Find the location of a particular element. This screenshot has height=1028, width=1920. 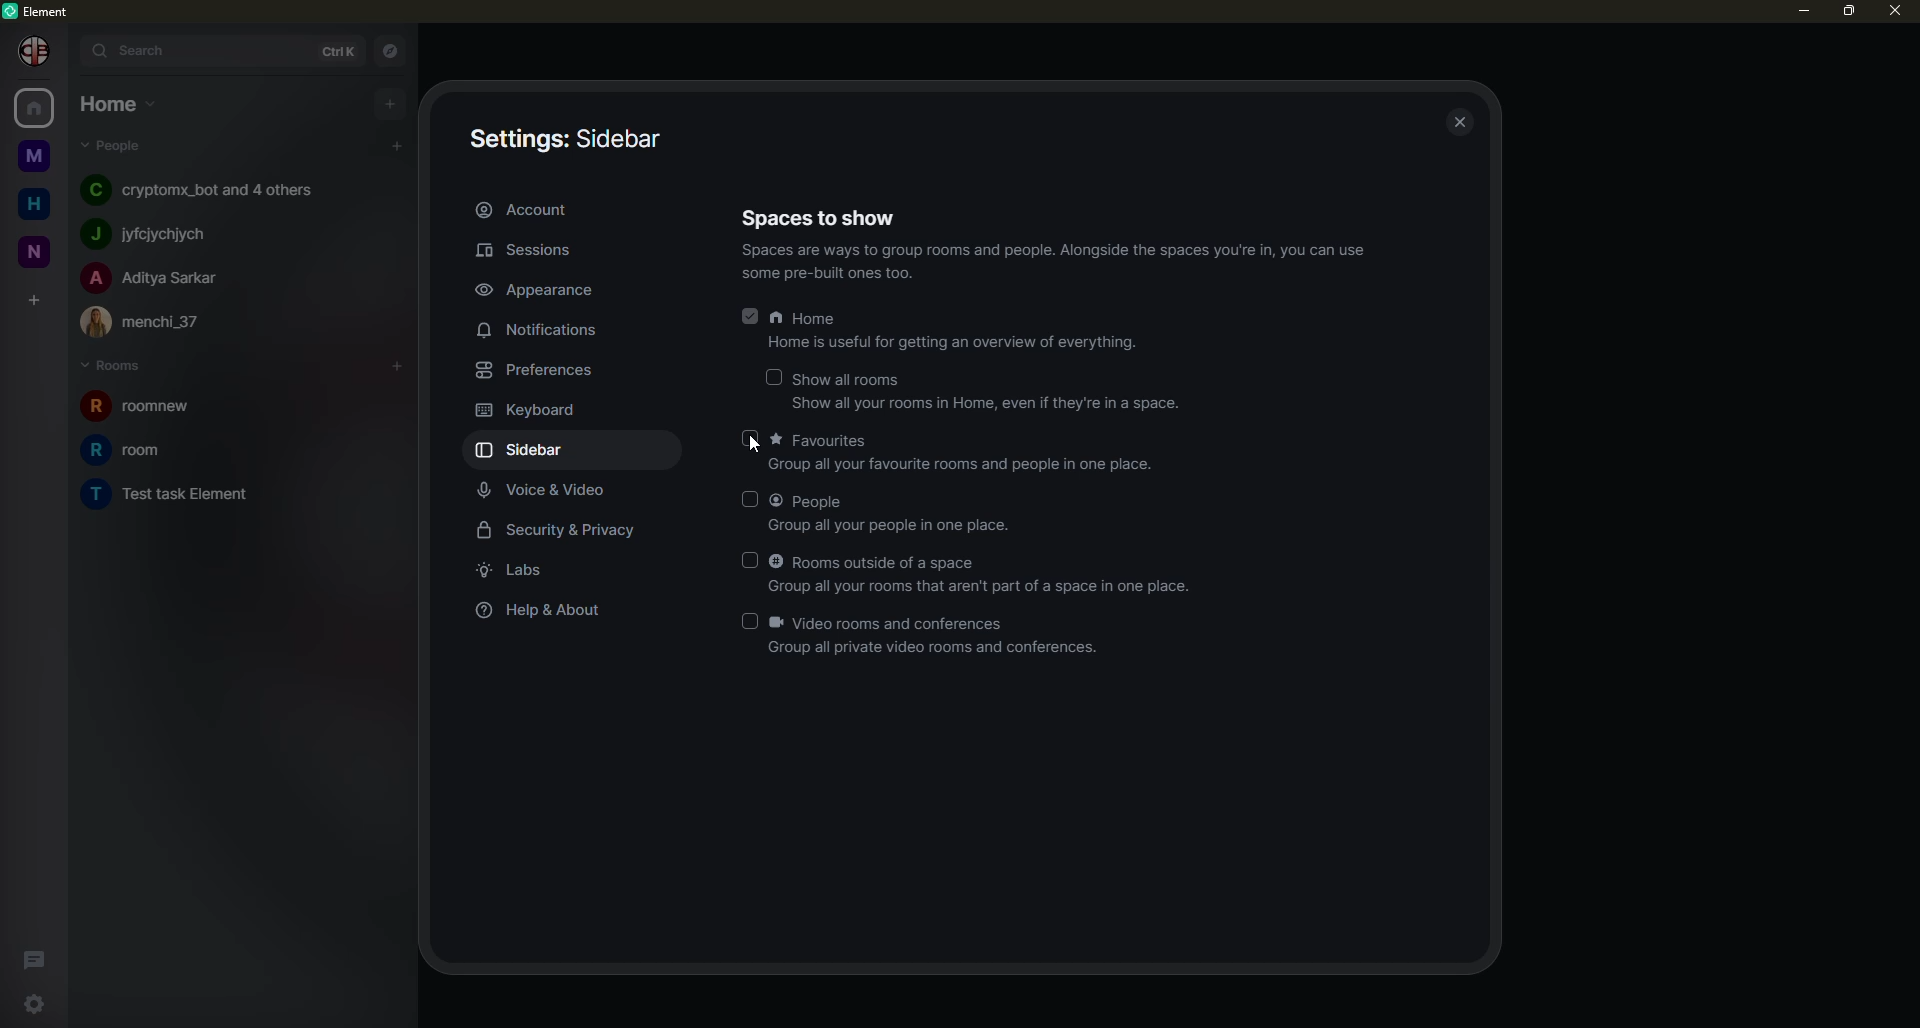

notifications is located at coordinates (546, 330).